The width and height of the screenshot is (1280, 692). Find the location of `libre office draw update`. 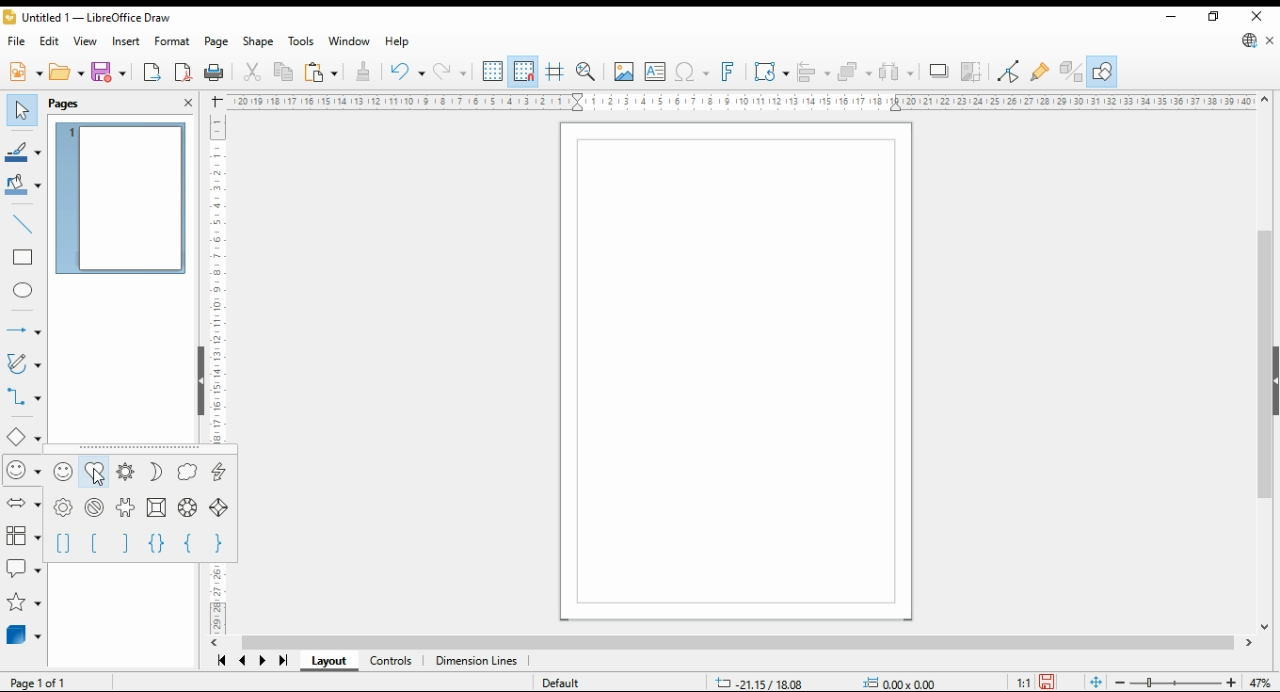

libre office draw update is located at coordinates (1250, 40).